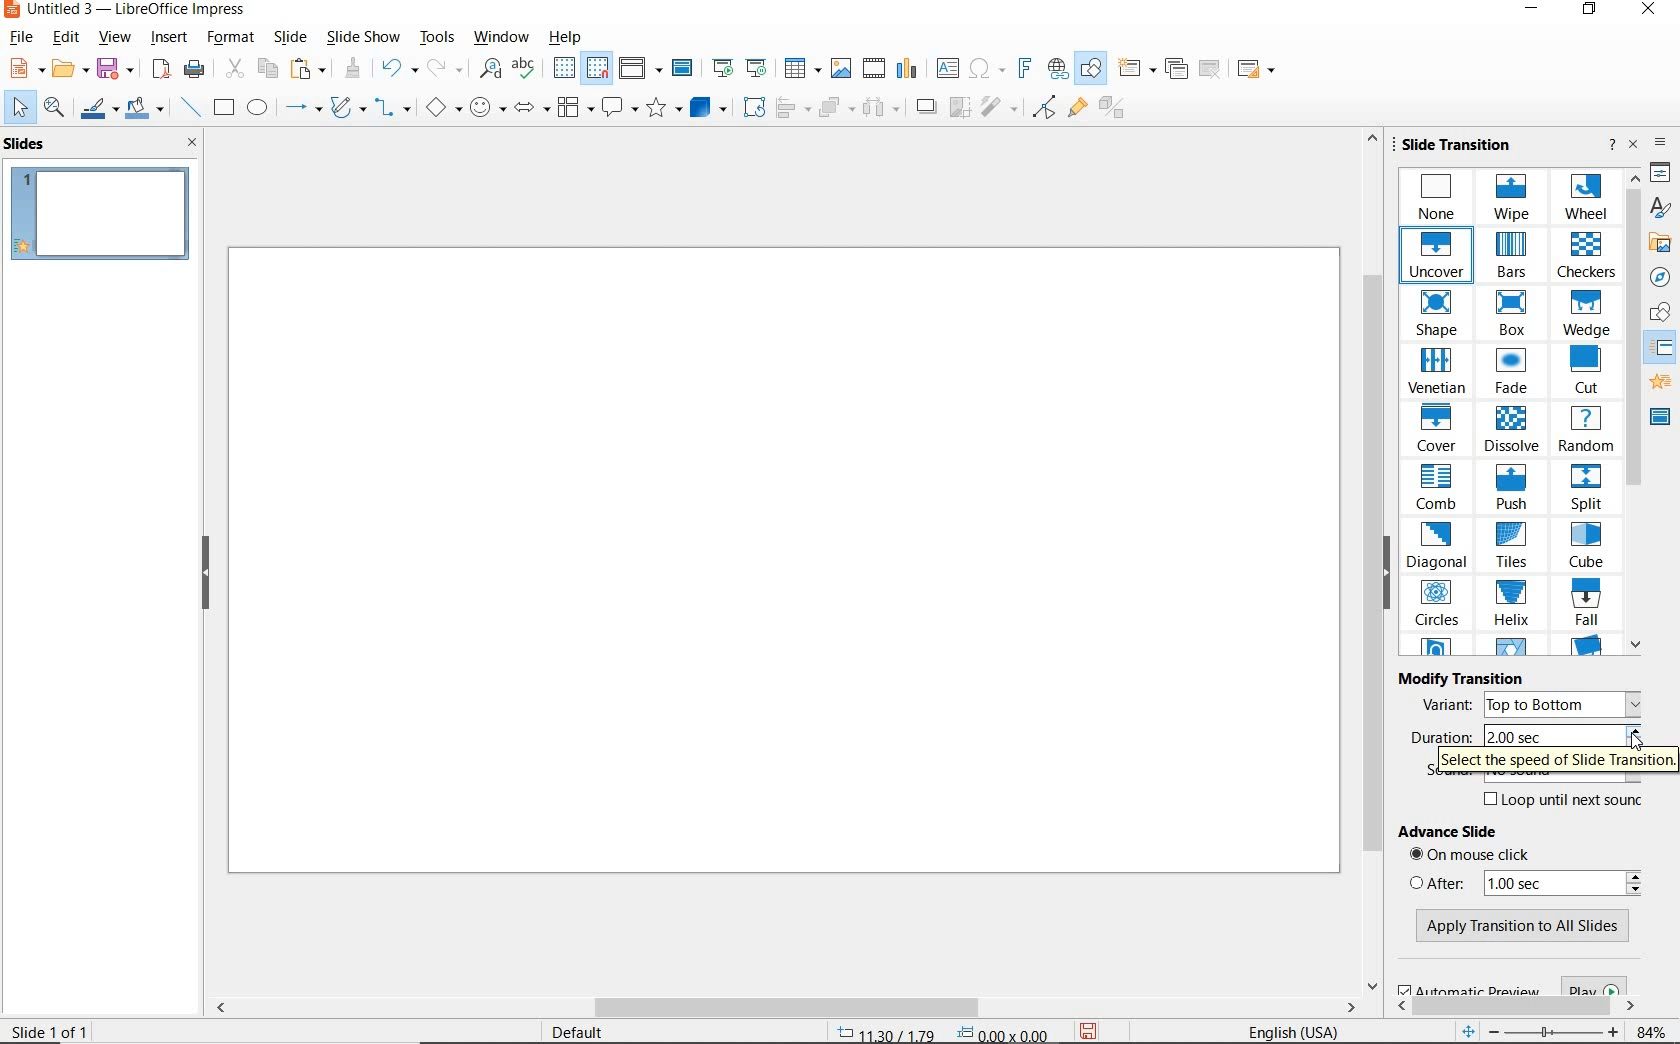  I want to click on ROTATE, so click(752, 107).